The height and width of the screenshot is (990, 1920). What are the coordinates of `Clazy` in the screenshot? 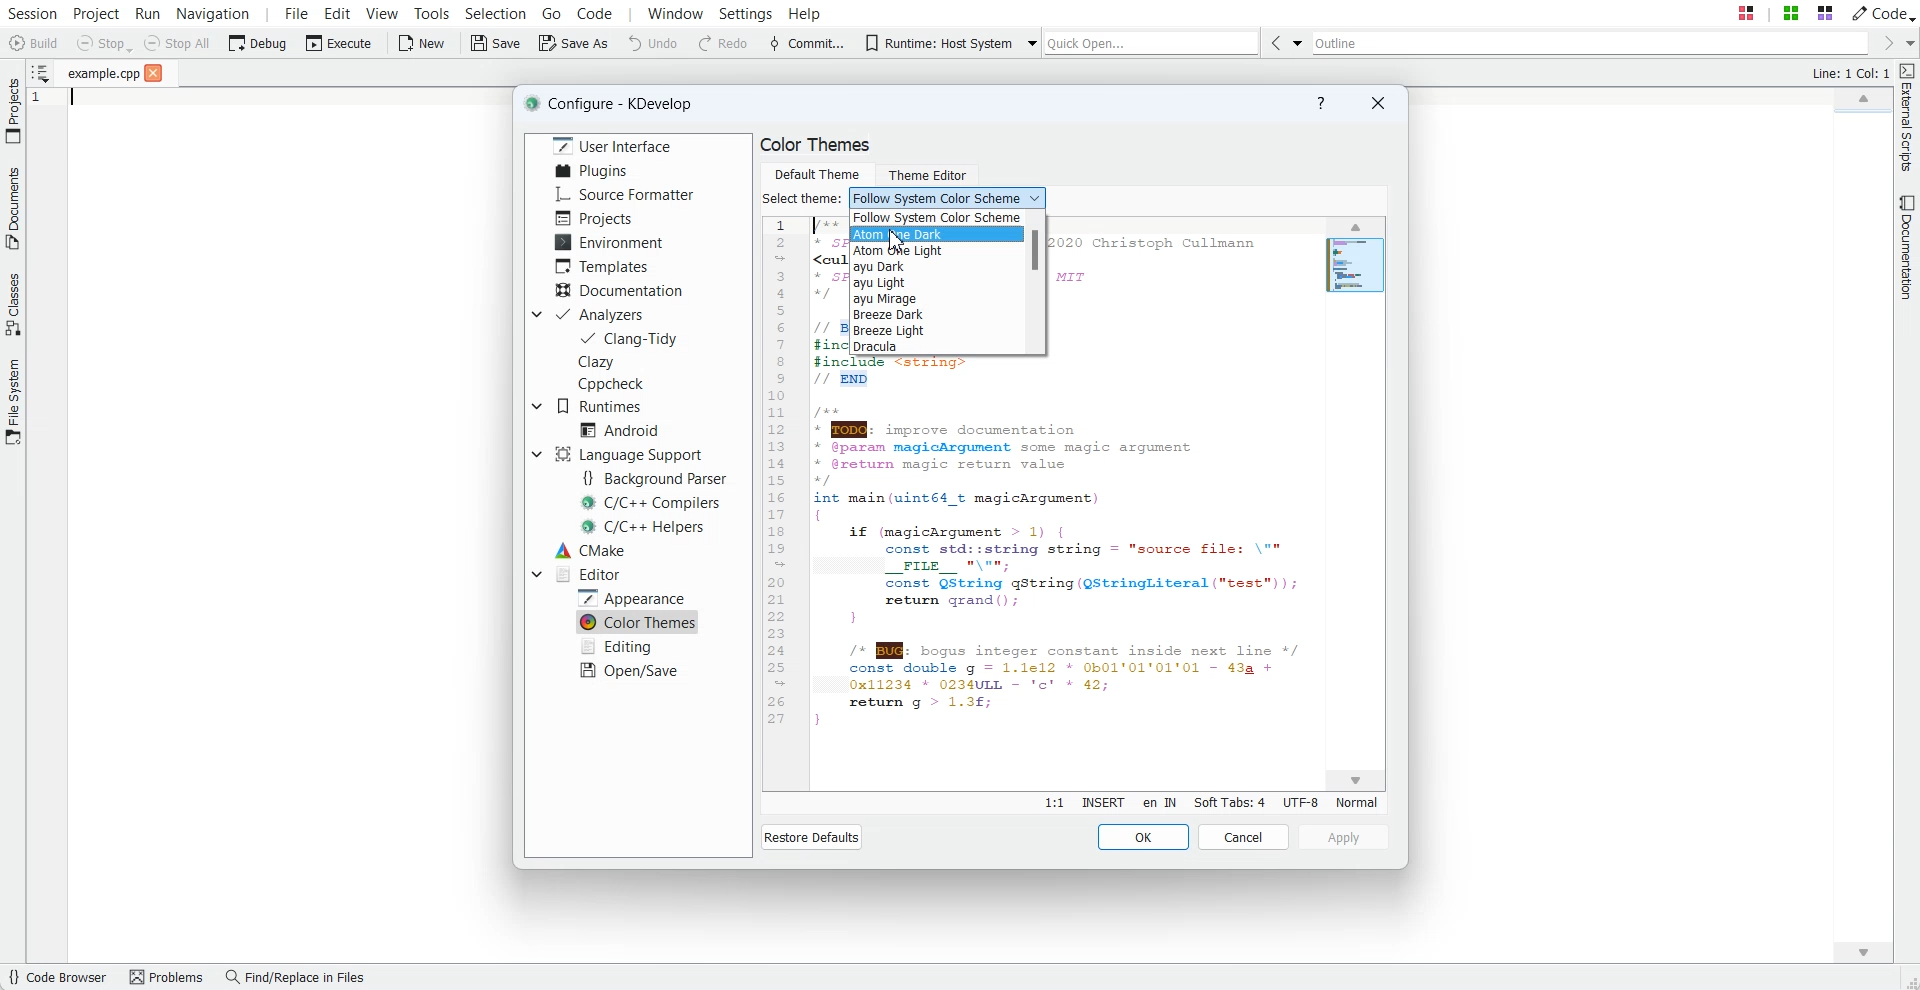 It's located at (616, 361).